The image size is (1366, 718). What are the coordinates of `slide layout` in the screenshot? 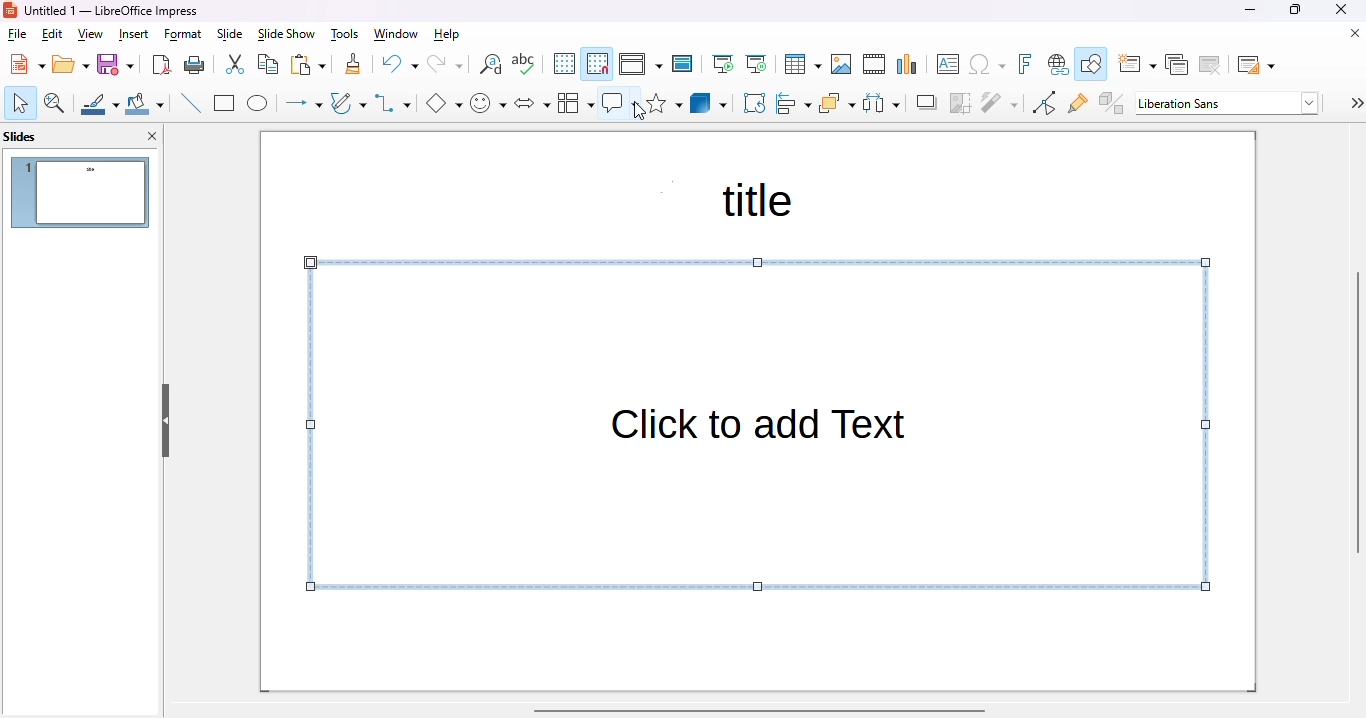 It's located at (1256, 65).